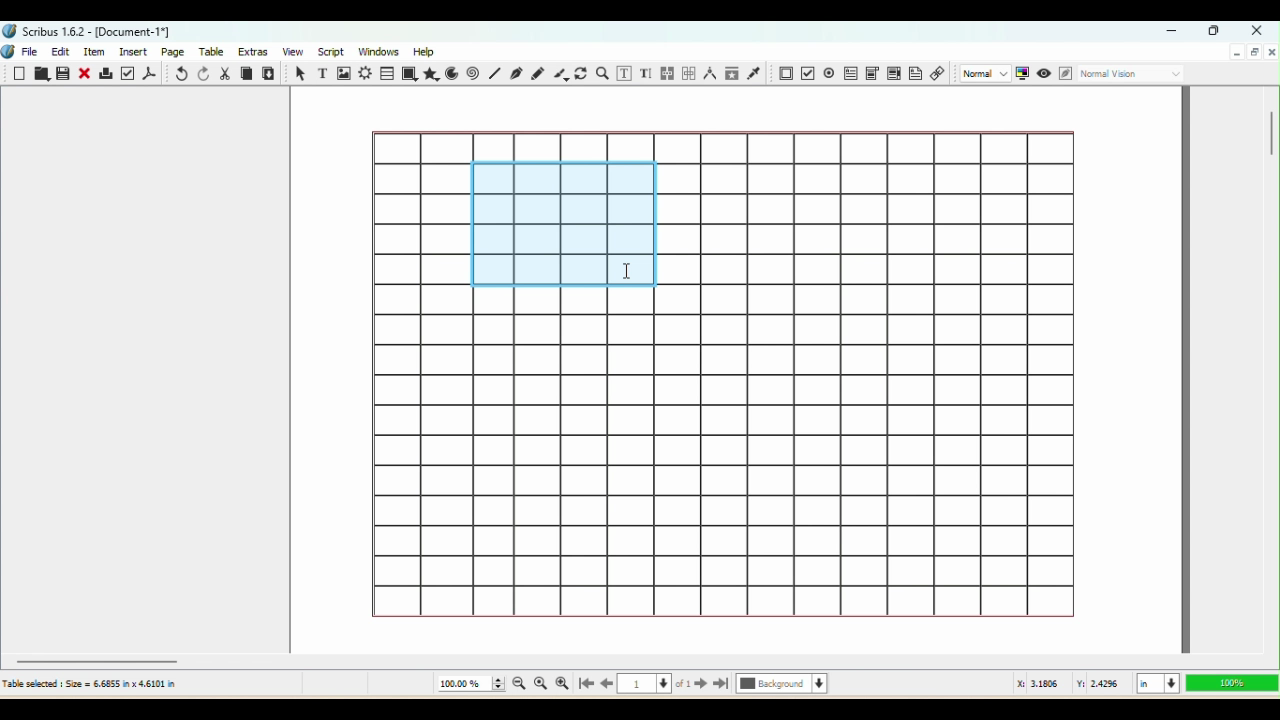  What do you see at coordinates (983, 73) in the screenshot?
I see `Select the image preview quality` at bounding box center [983, 73].